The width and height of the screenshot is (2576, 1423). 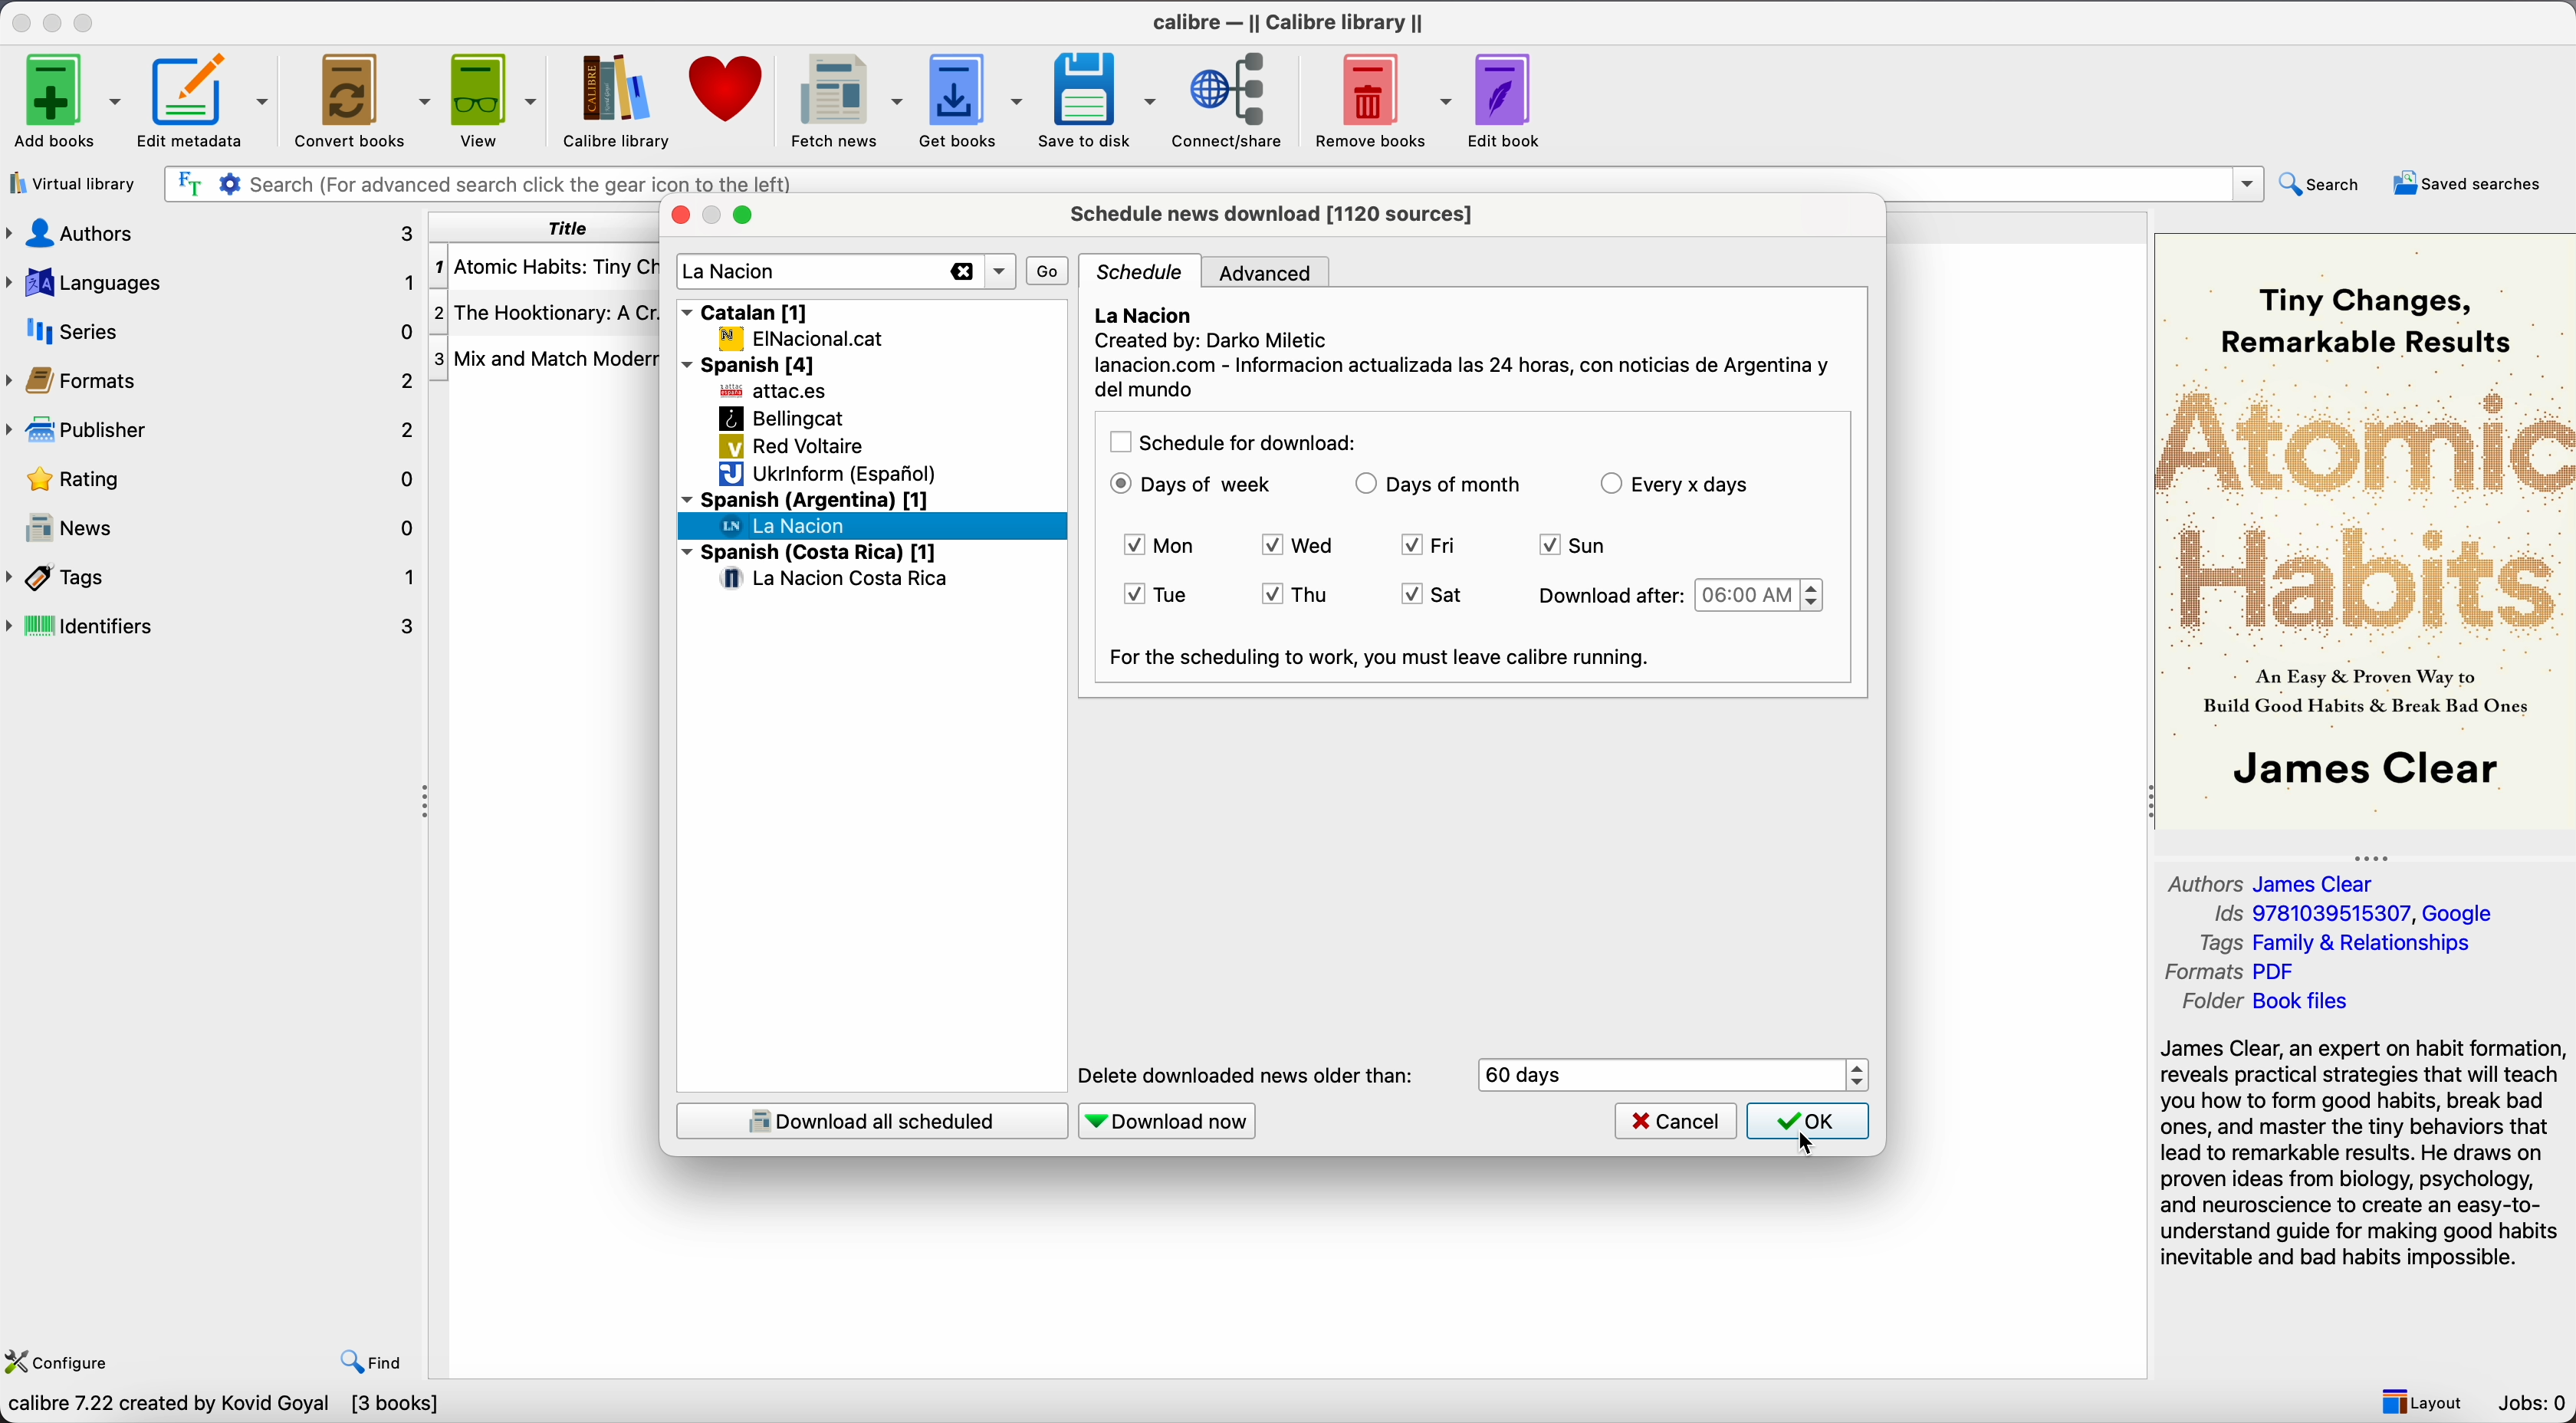 What do you see at coordinates (1675, 1122) in the screenshot?
I see `Cancel` at bounding box center [1675, 1122].